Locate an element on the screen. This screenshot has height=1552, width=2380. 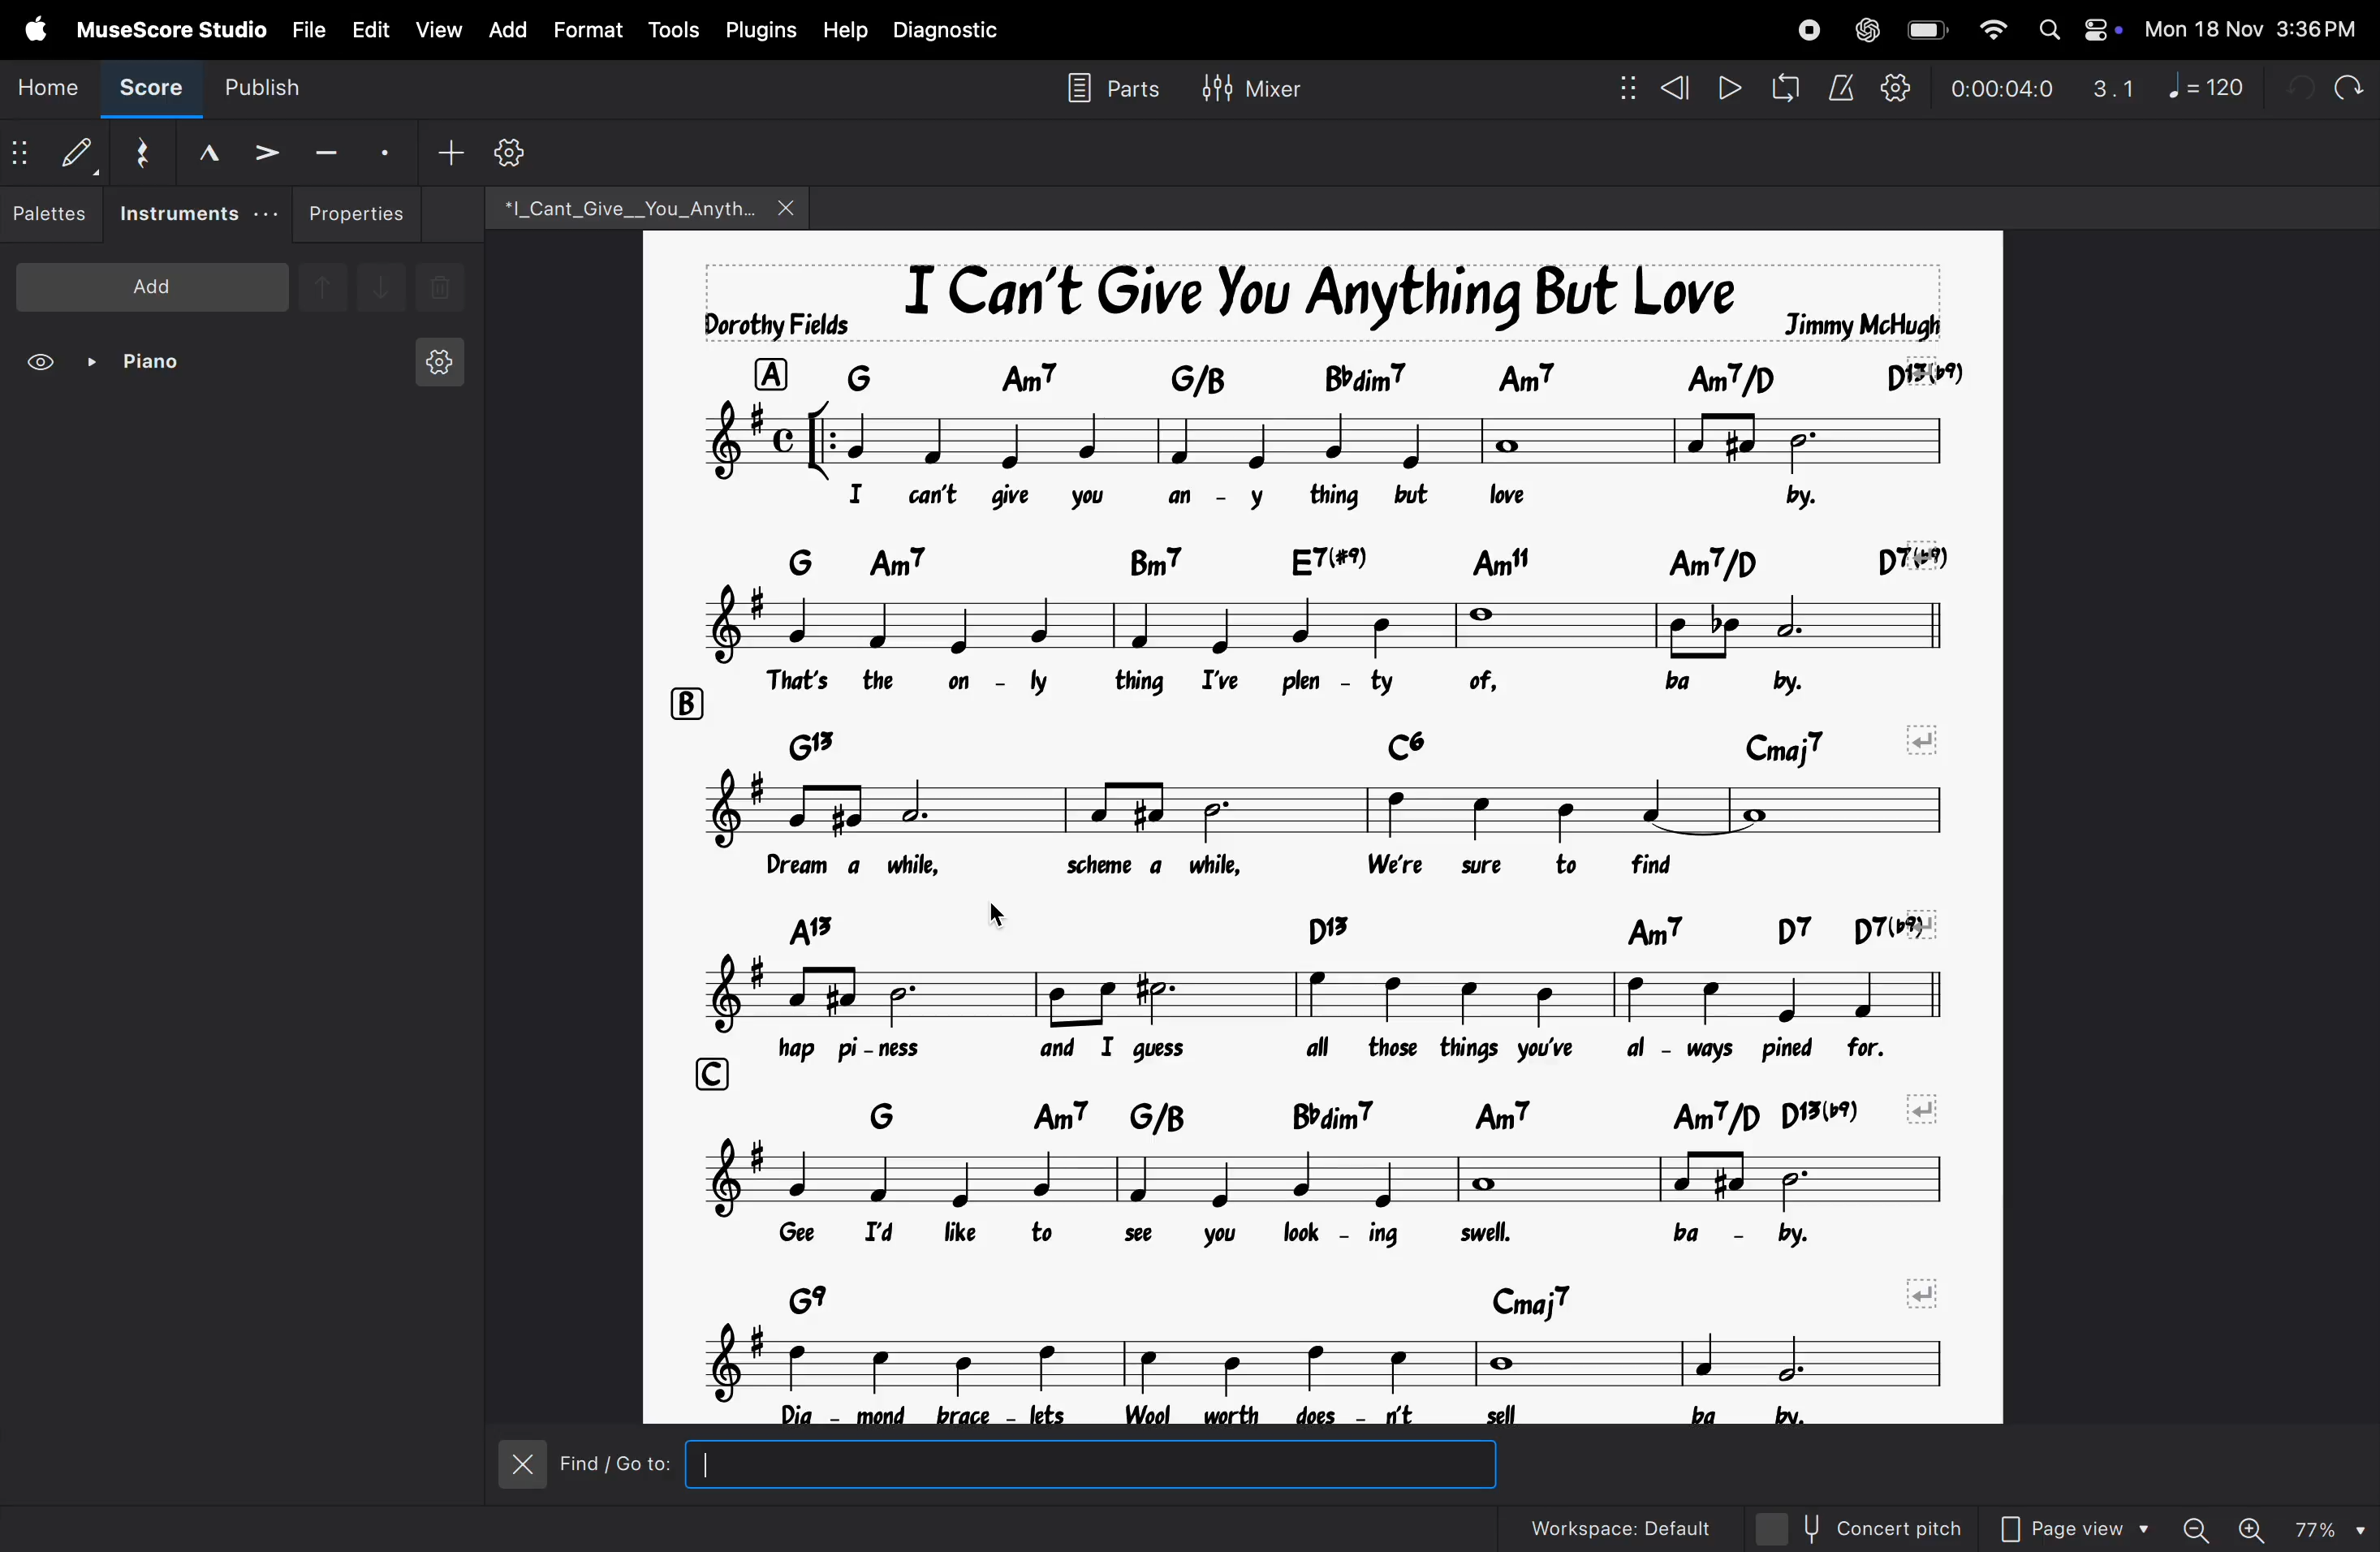
add is located at coordinates (151, 284).